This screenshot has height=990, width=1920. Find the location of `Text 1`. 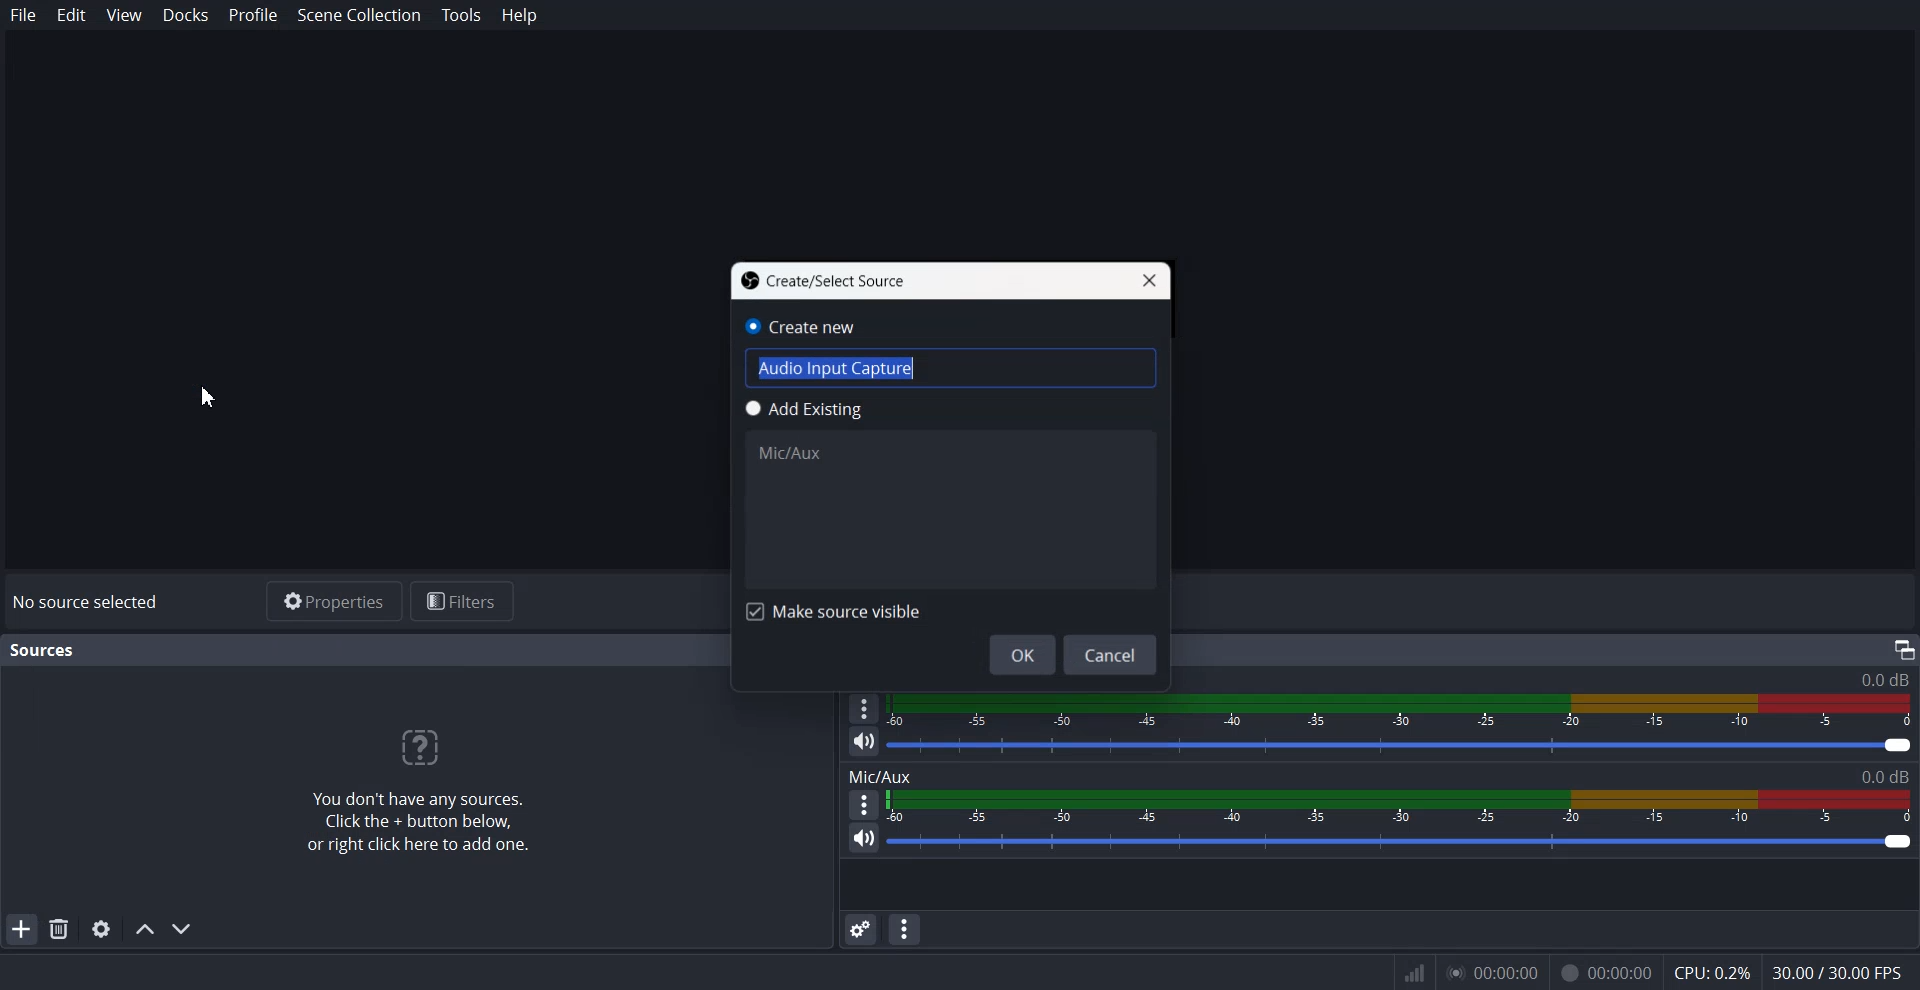

Text 1 is located at coordinates (416, 793).